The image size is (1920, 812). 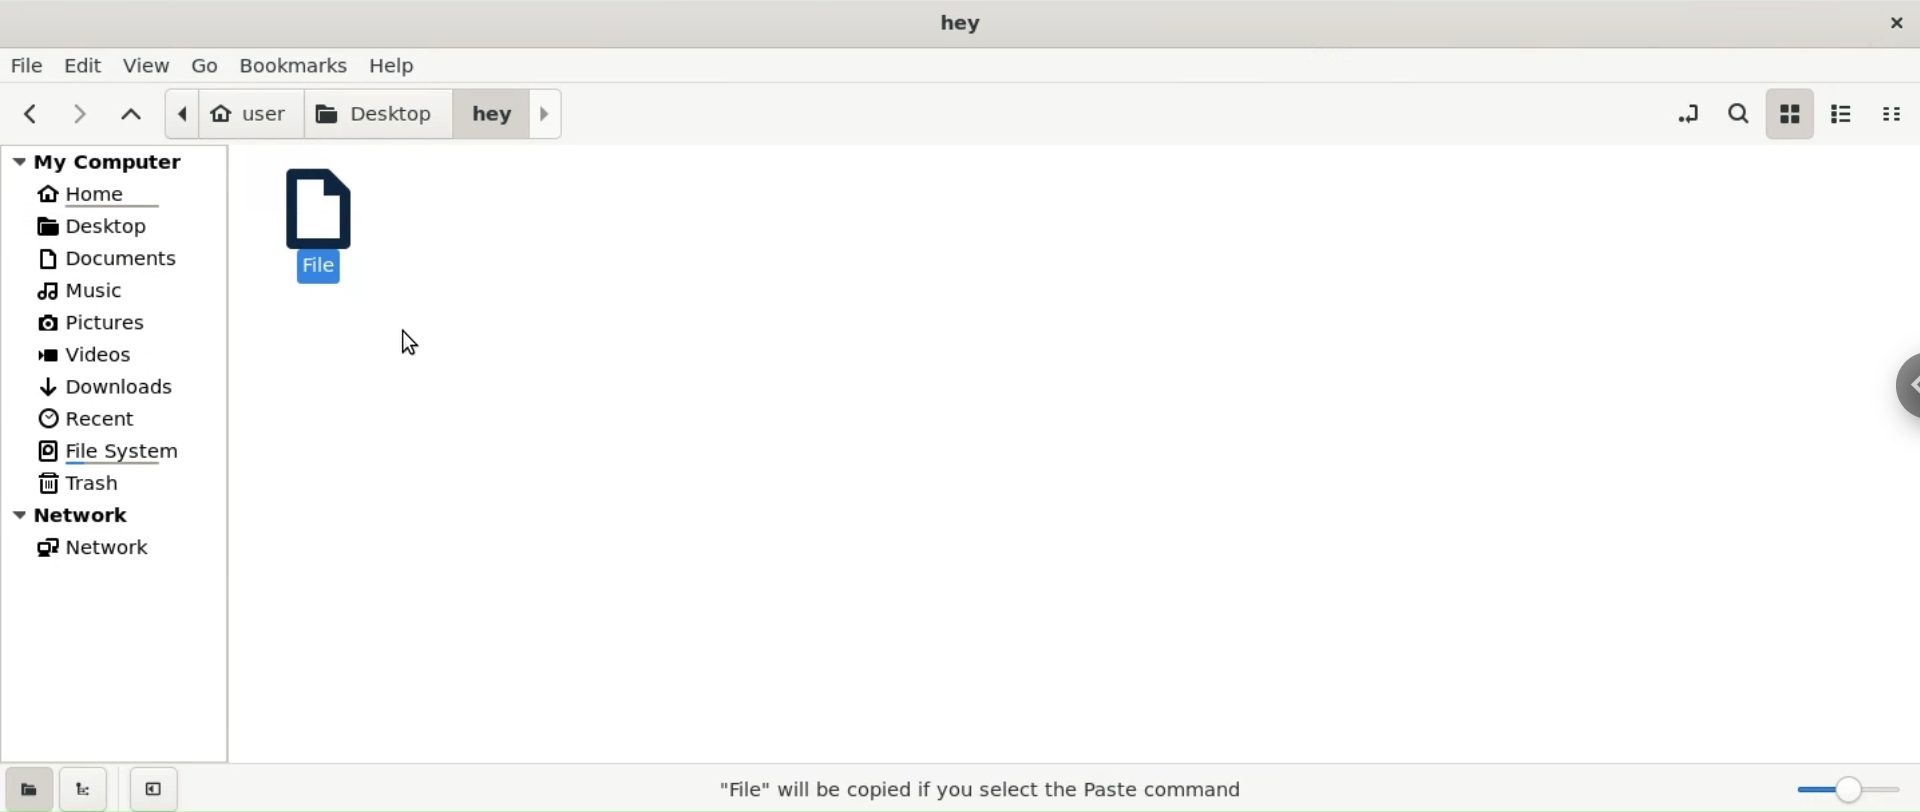 What do you see at coordinates (980, 788) in the screenshot?
I see `"File" will be copied if you select the Paste command` at bounding box center [980, 788].